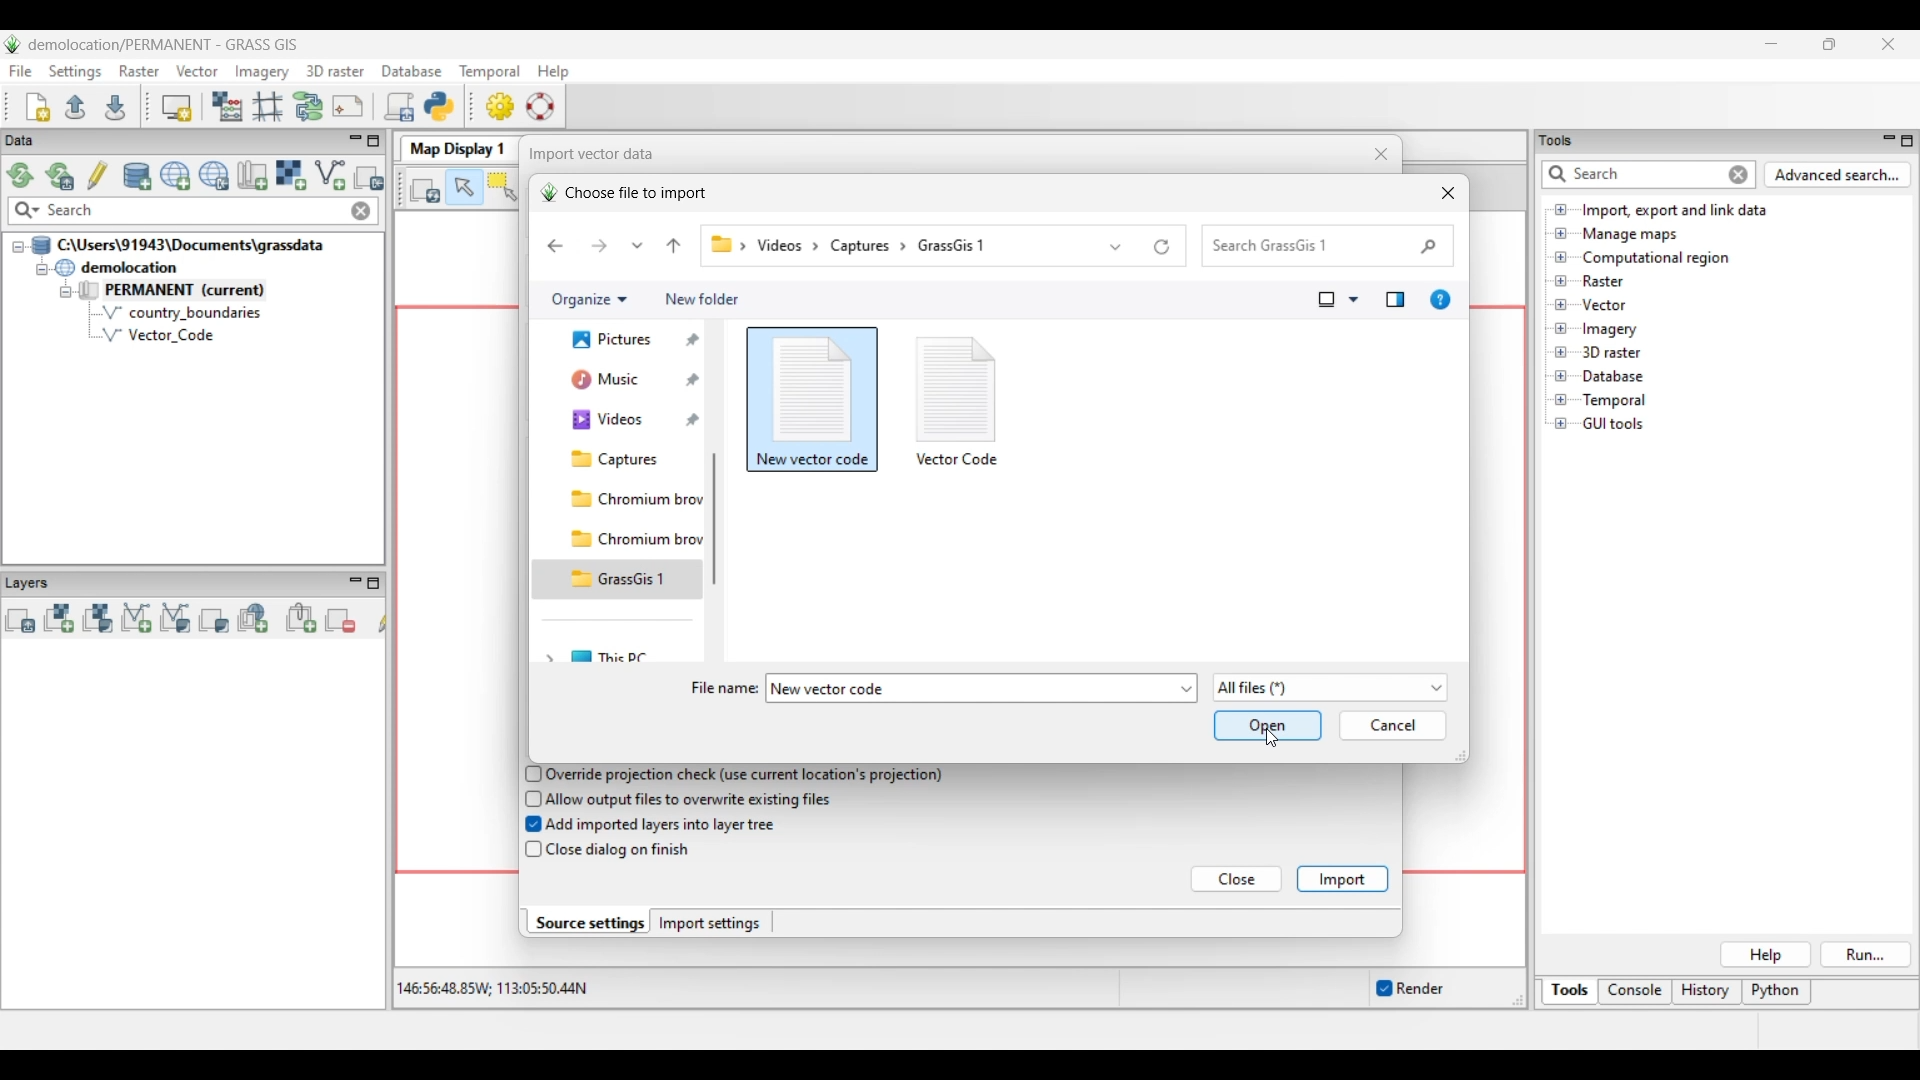  Describe the element at coordinates (75, 72) in the screenshot. I see `Settings menu` at that location.